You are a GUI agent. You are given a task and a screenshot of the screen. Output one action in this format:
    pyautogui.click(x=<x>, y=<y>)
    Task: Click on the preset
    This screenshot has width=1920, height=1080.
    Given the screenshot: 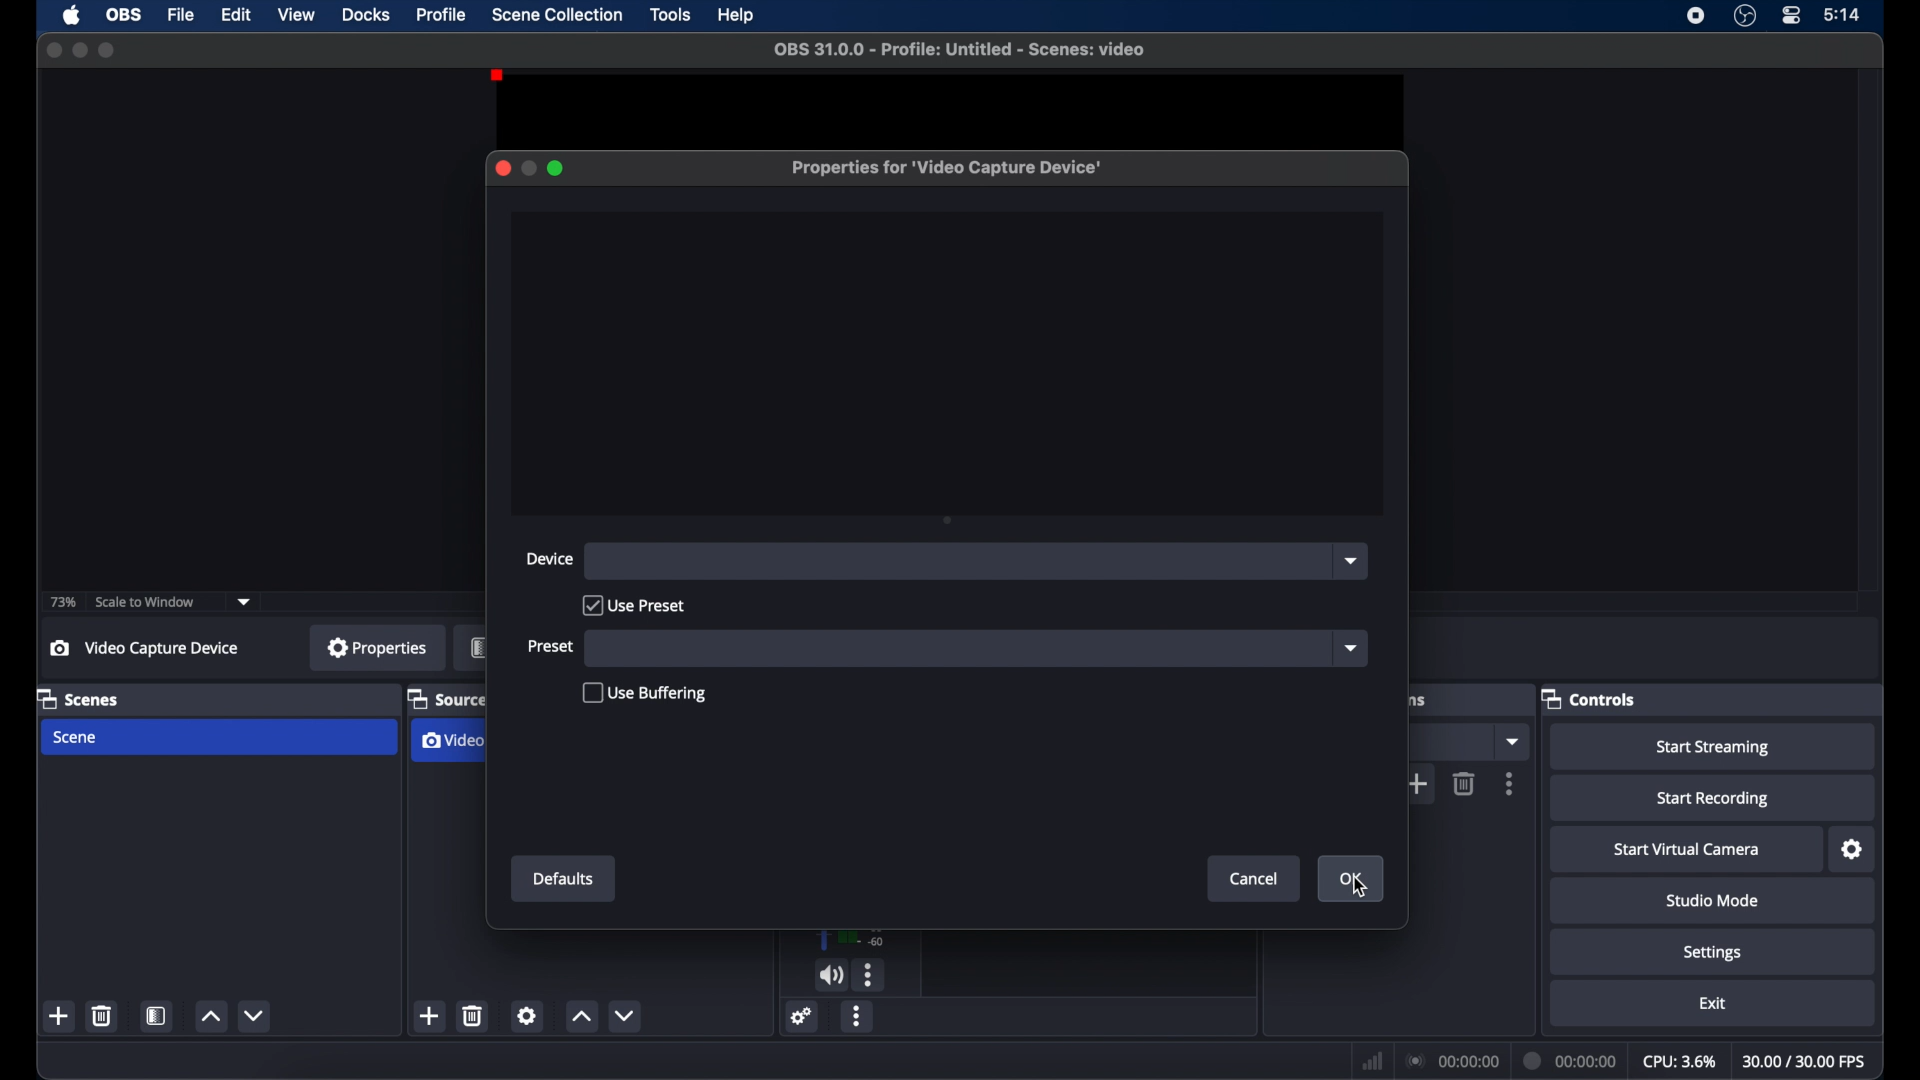 What is the action you would take?
    pyautogui.click(x=551, y=645)
    